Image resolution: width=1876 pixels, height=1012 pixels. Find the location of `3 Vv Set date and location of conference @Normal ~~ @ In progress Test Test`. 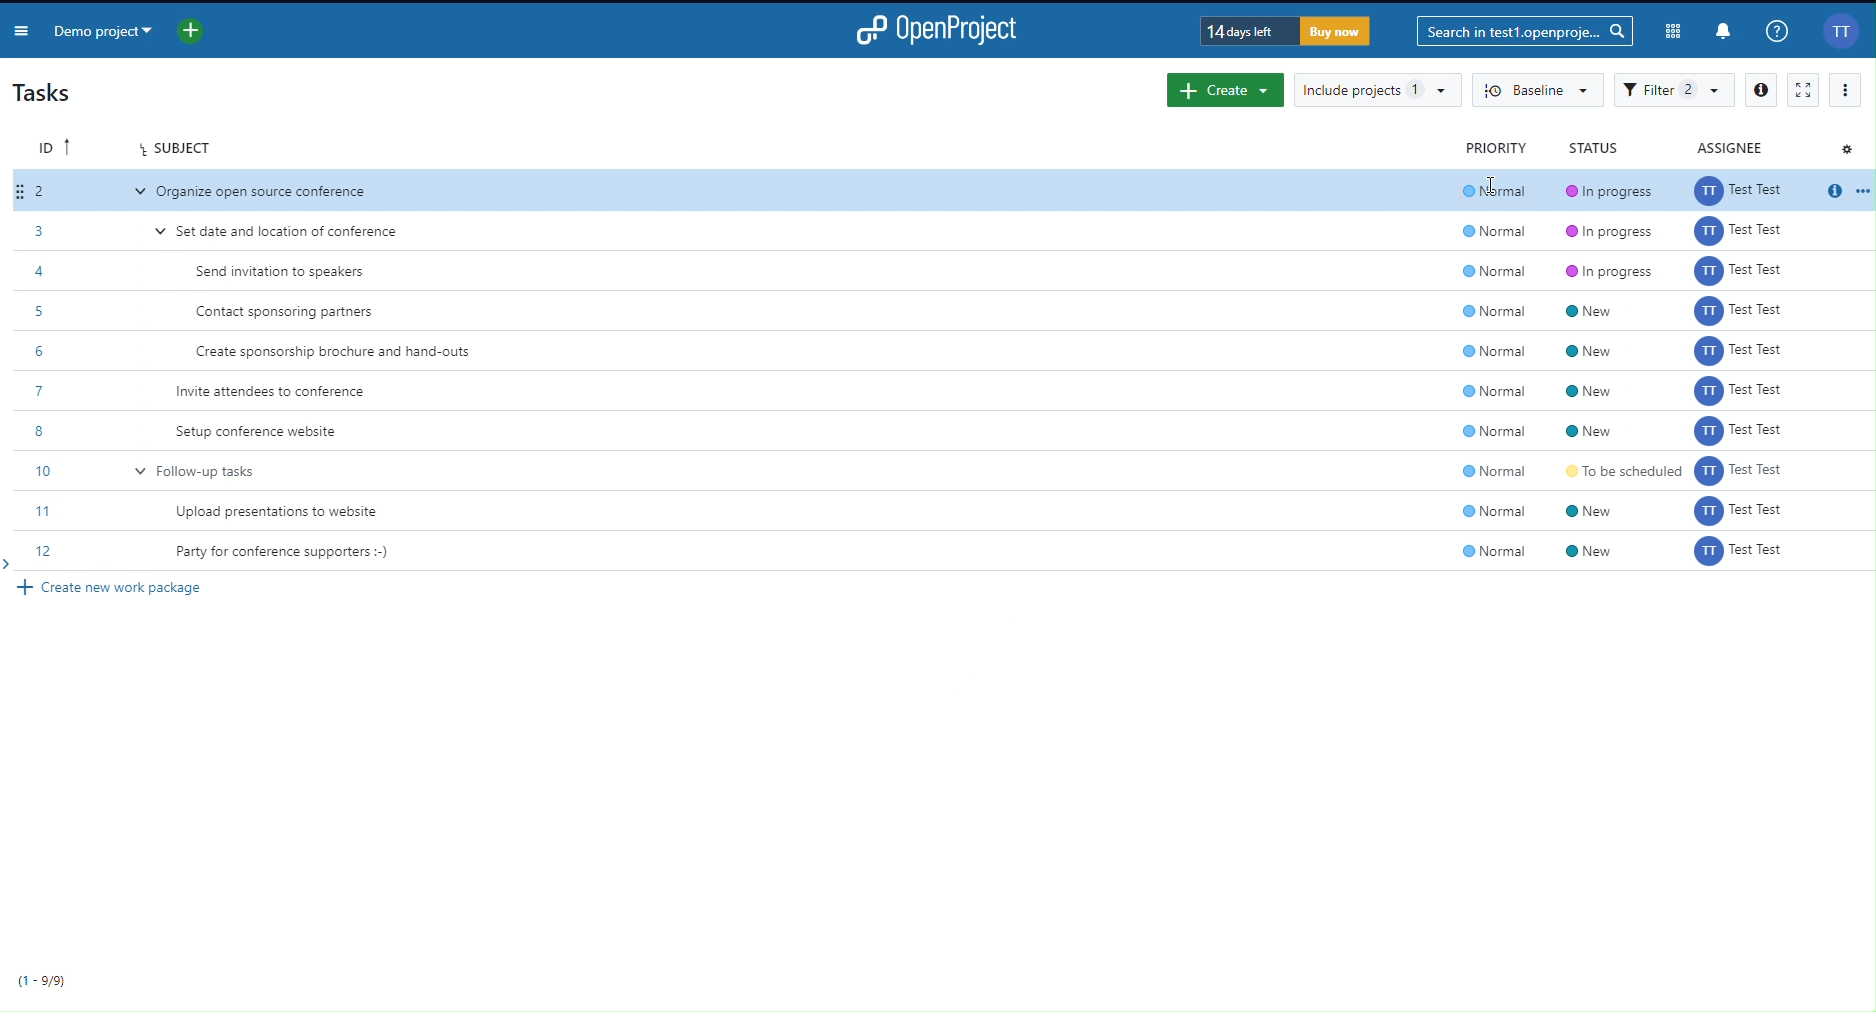

3 Vv Set date and location of conference @Normal ~~ @ In progress Test Test is located at coordinates (938, 230).